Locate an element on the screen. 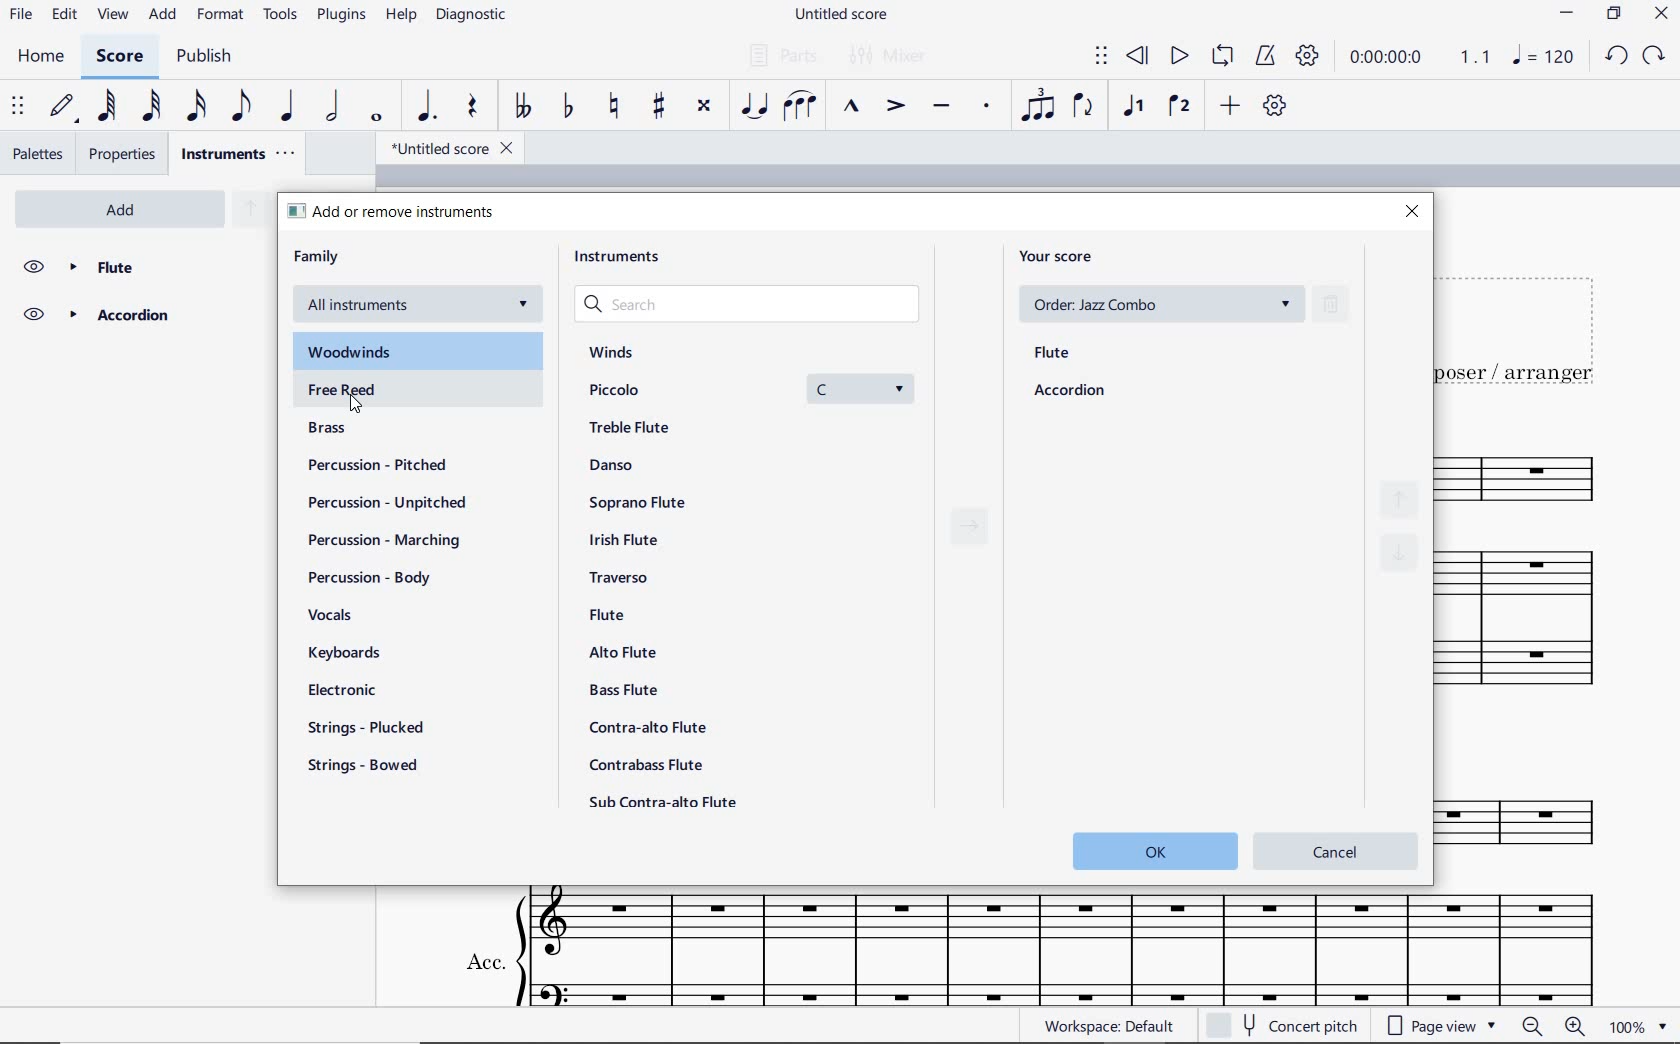  workspace: default is located at coordinates (1106, 1025).